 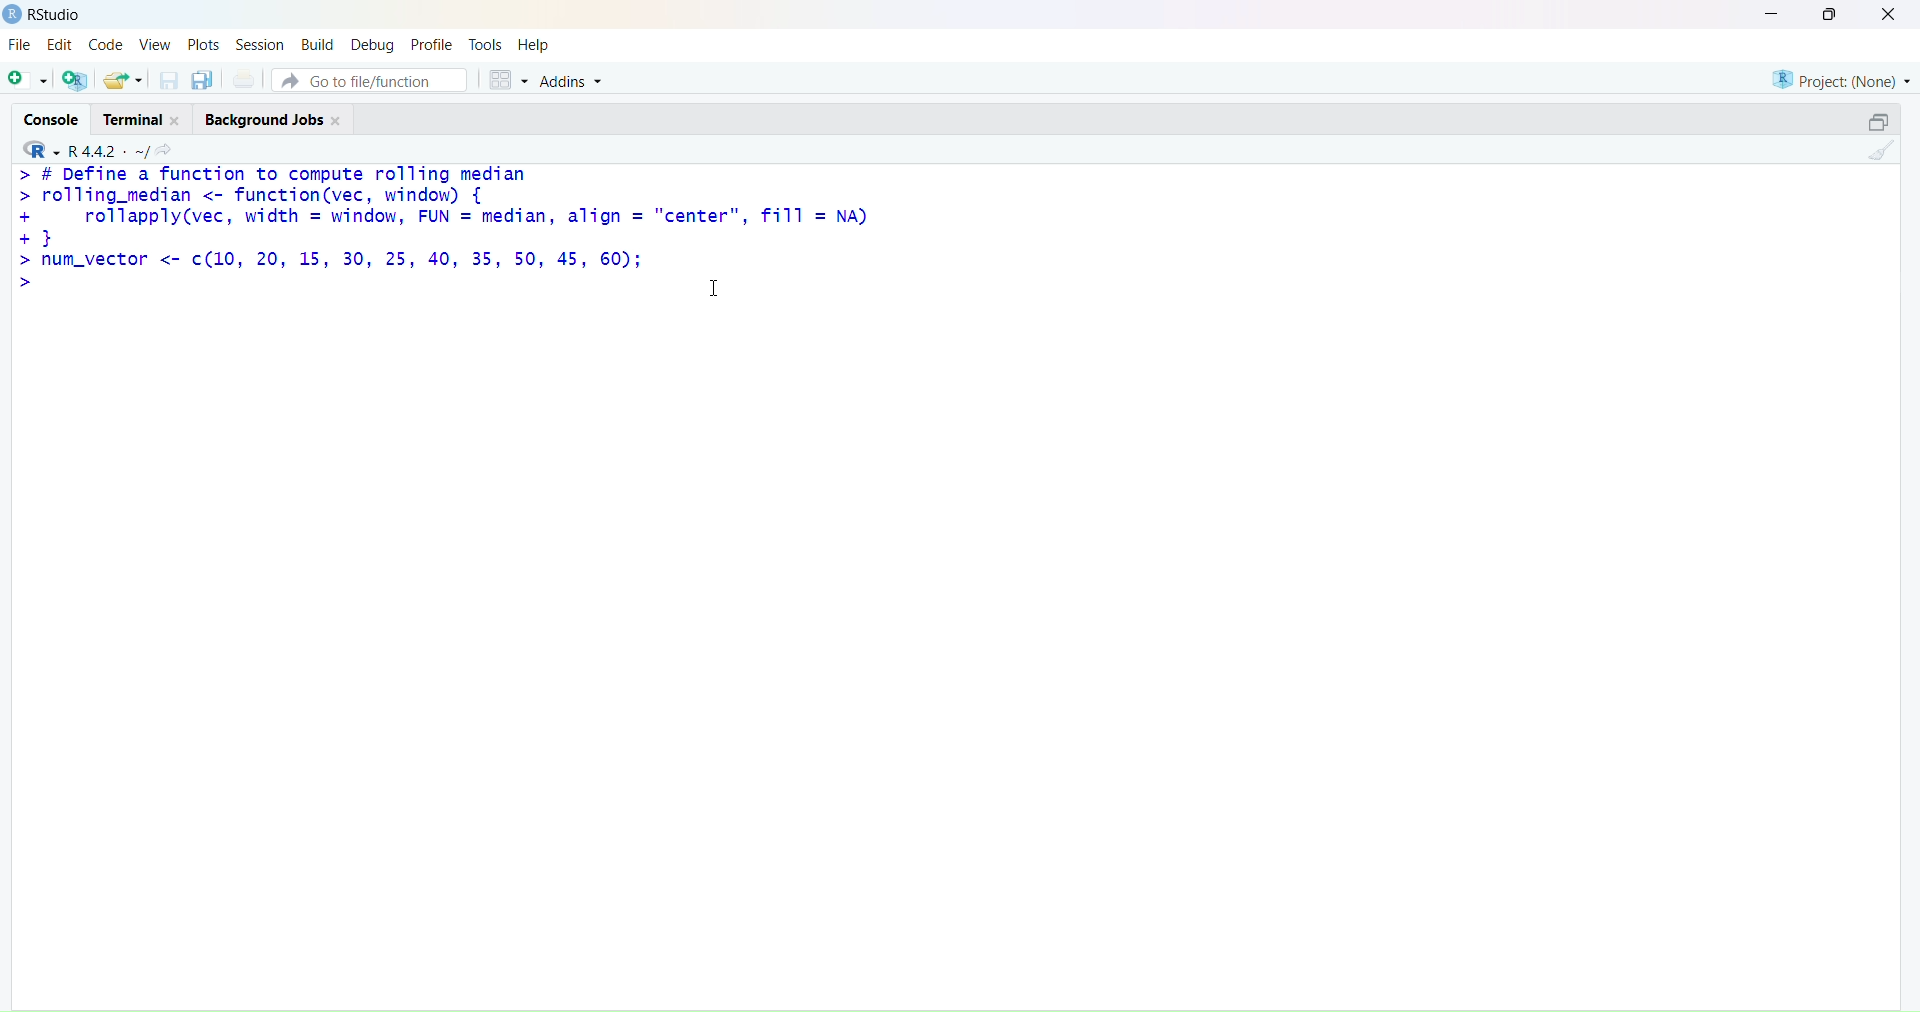 I want to click on addins, so click(x=570, y=82).